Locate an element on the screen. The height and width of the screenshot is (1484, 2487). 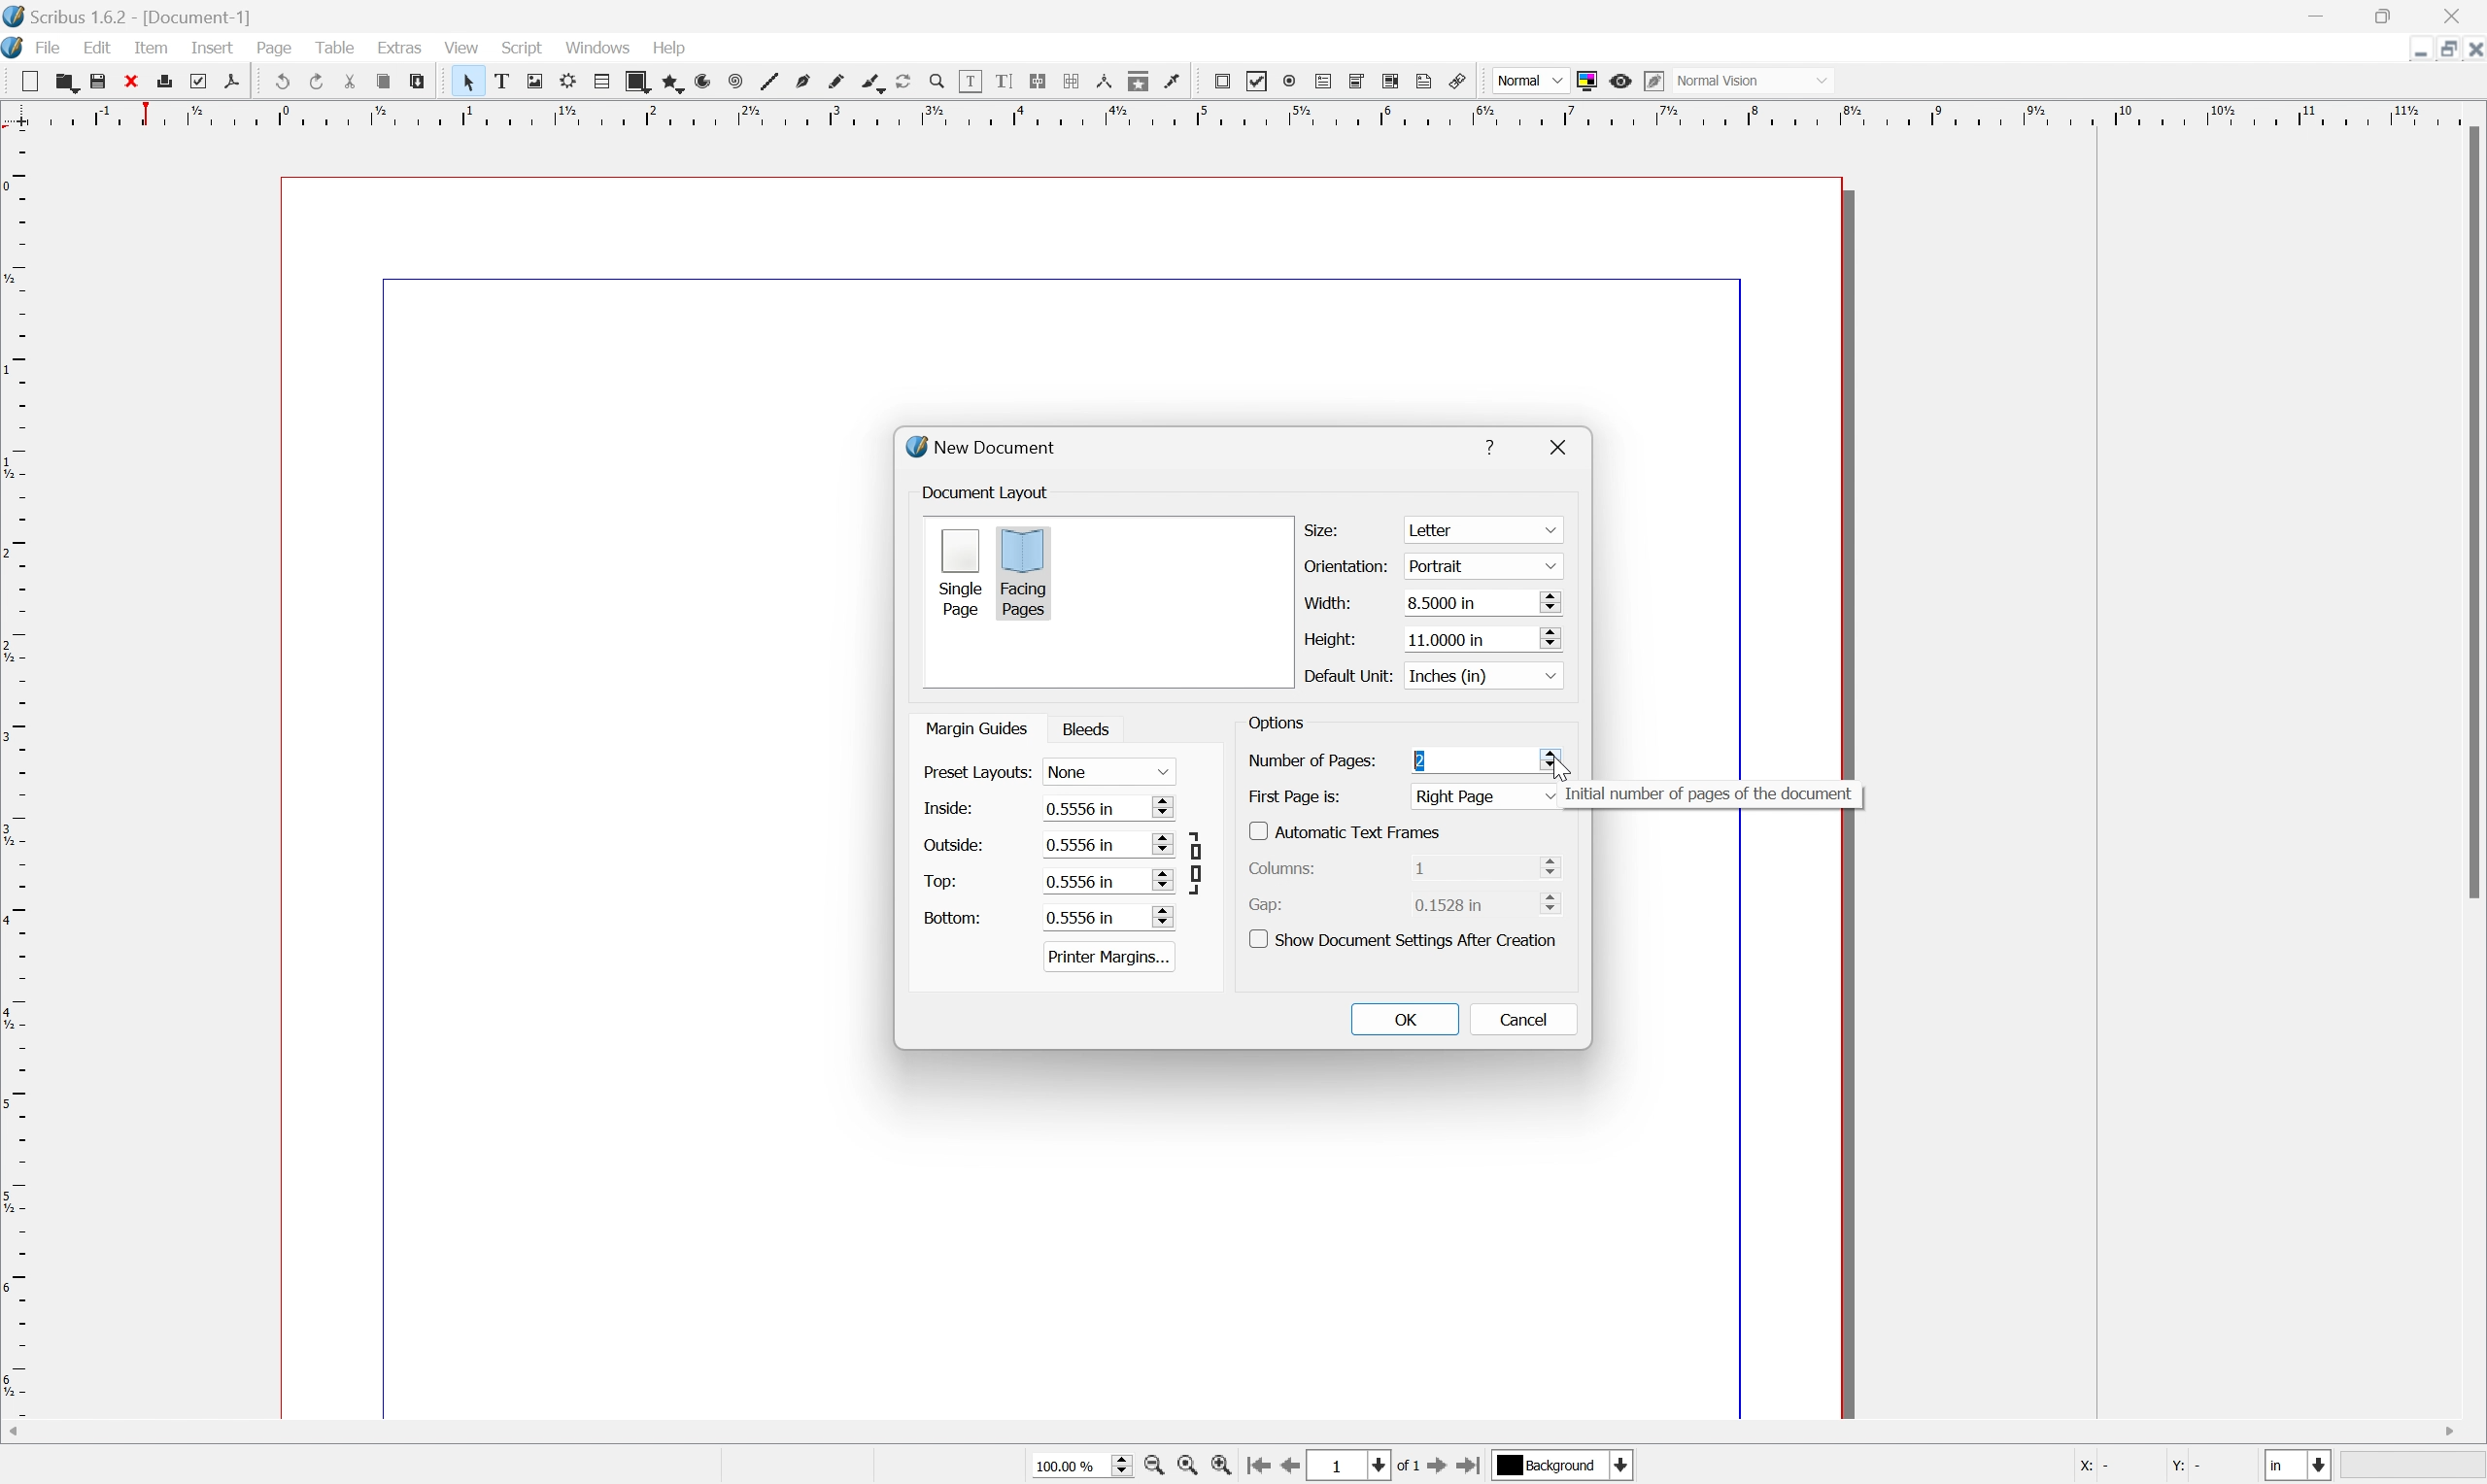
zoom in is located at coordinates (1227, 1467).